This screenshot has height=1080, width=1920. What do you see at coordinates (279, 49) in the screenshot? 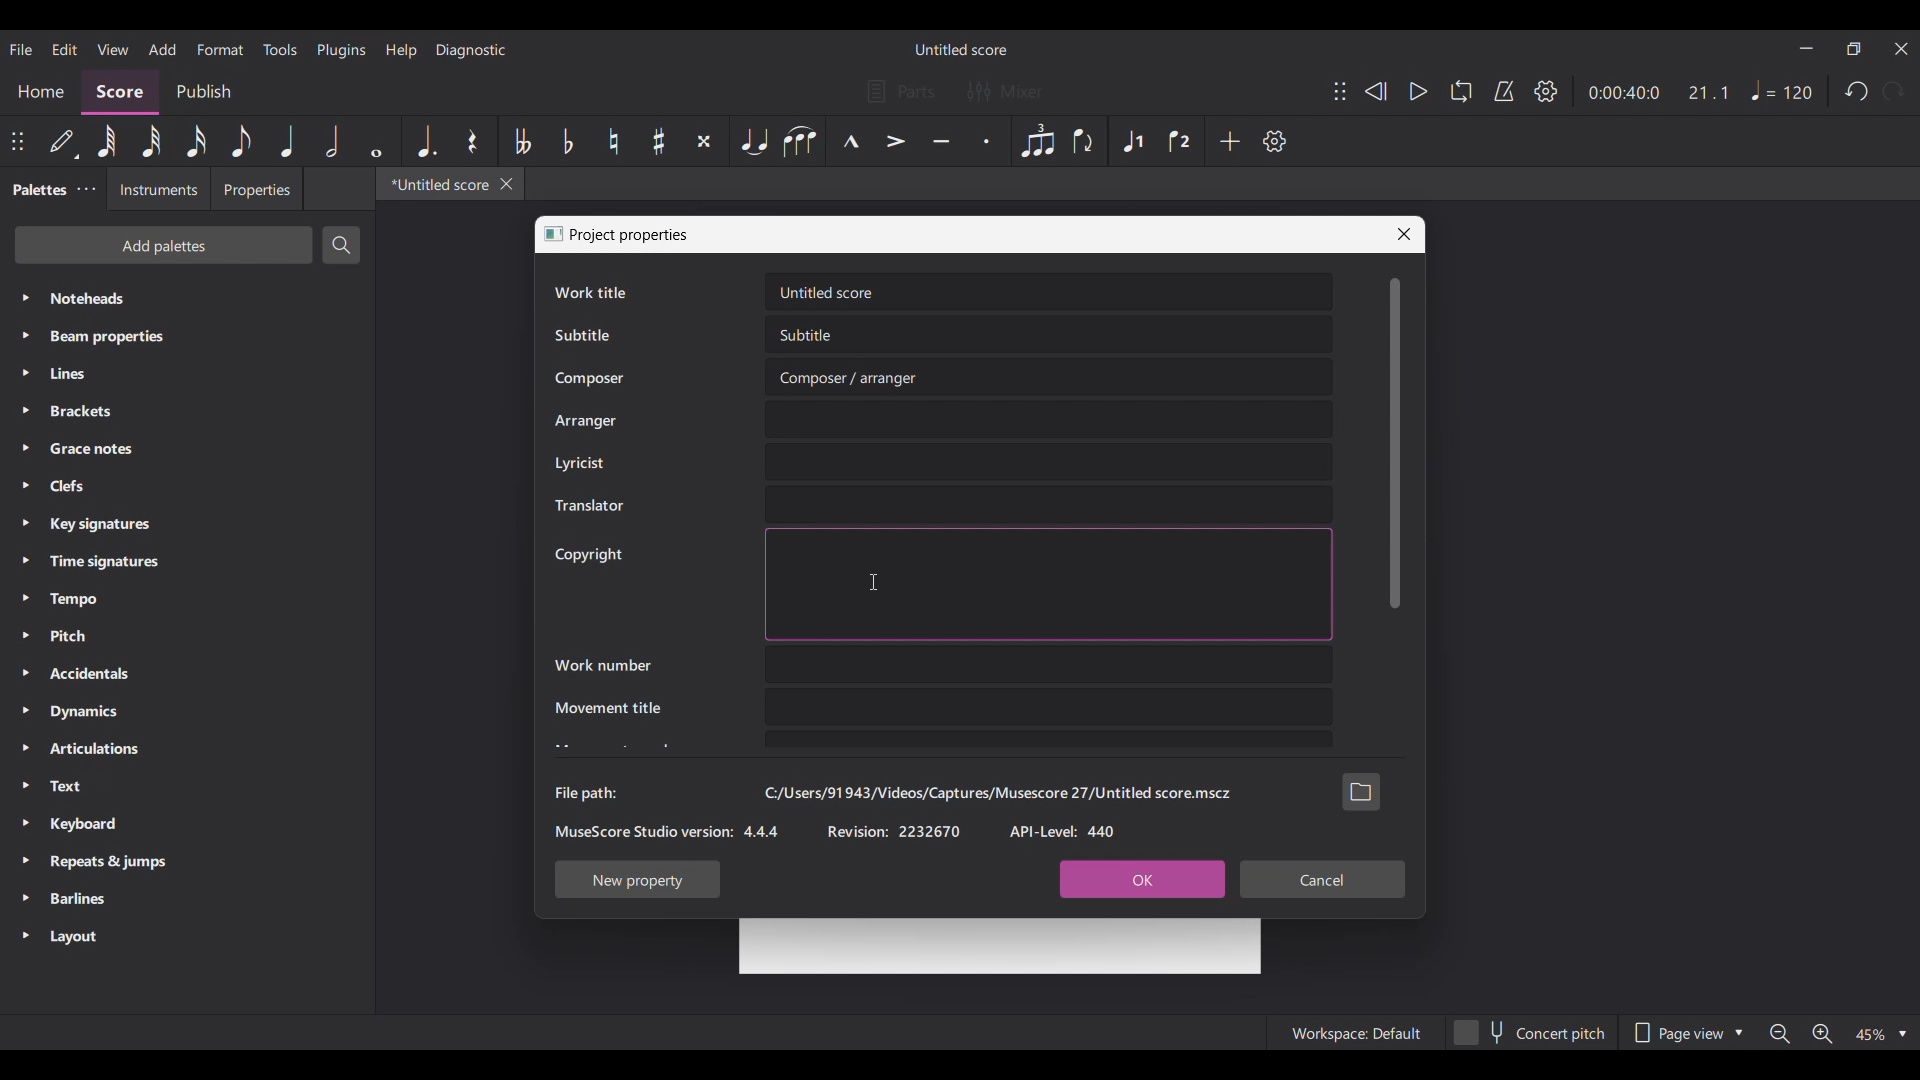
I see `Tools menu` at bounding box center [279, 49].